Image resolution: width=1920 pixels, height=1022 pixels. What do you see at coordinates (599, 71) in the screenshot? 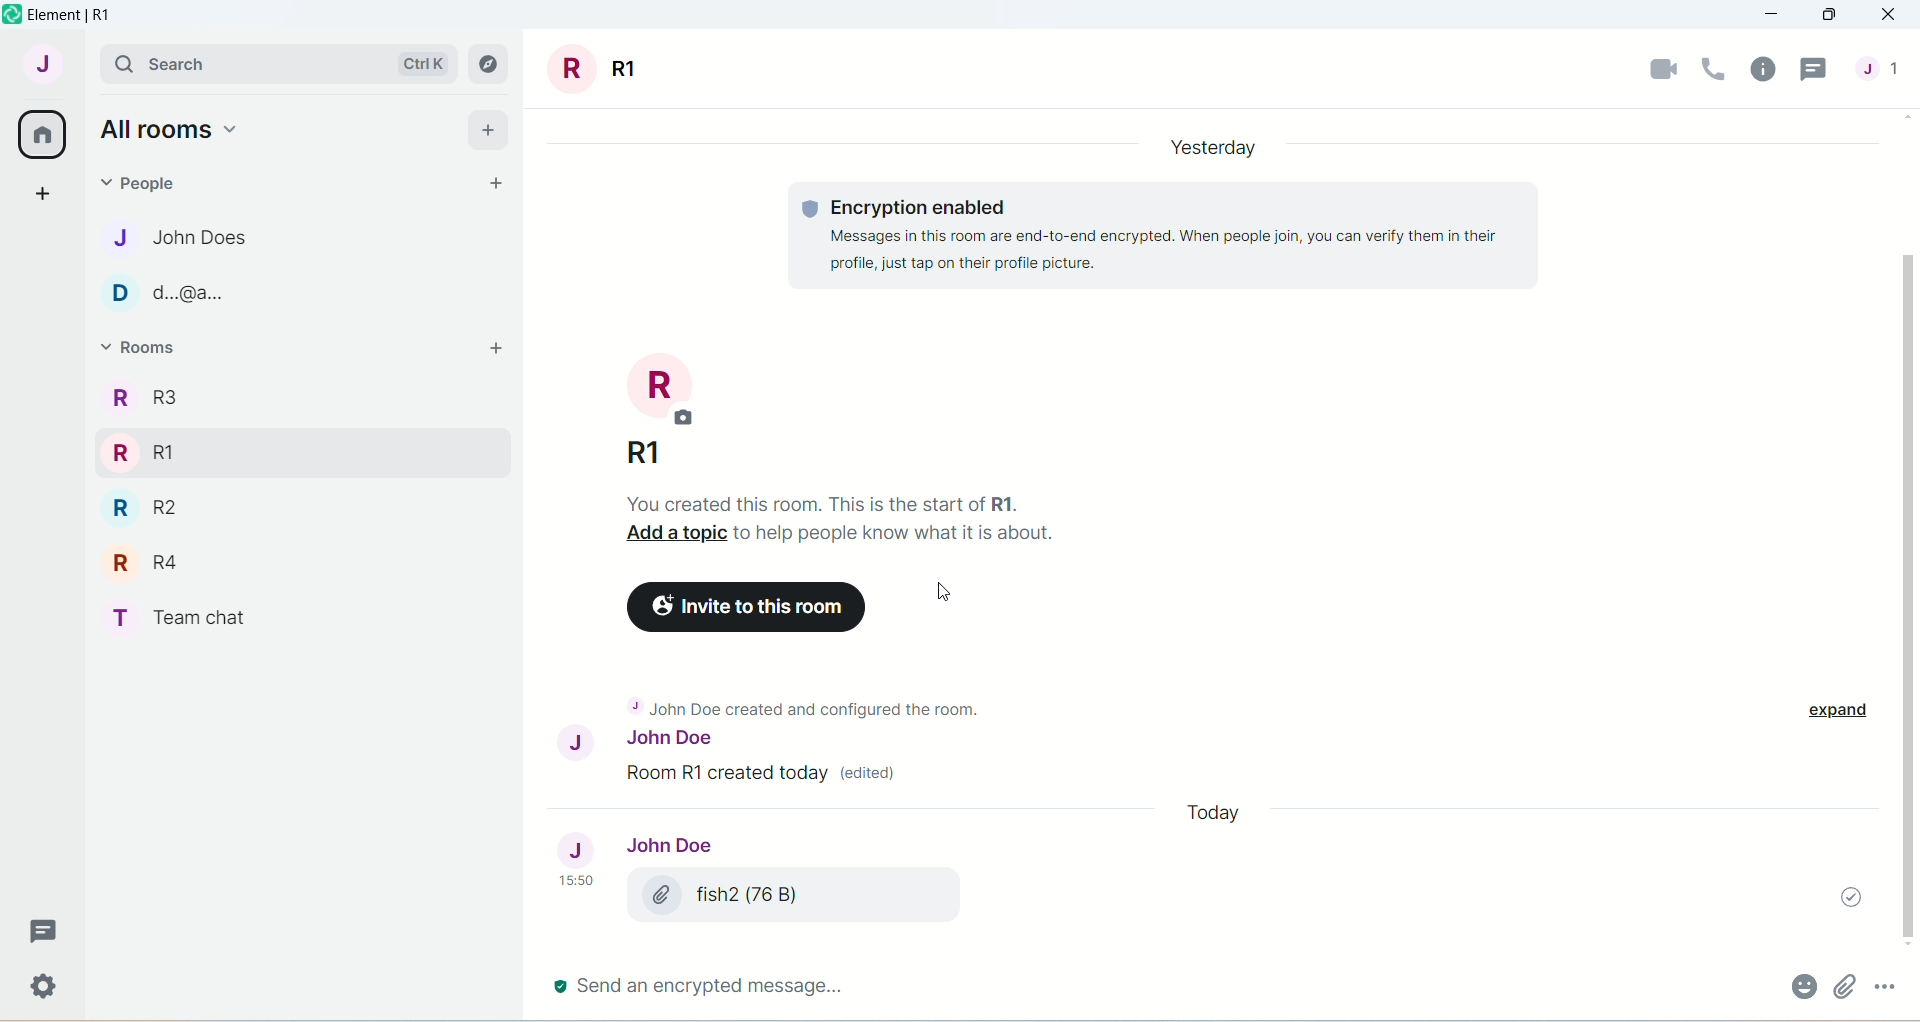
I see `room title` at bounding box center [599, 71].